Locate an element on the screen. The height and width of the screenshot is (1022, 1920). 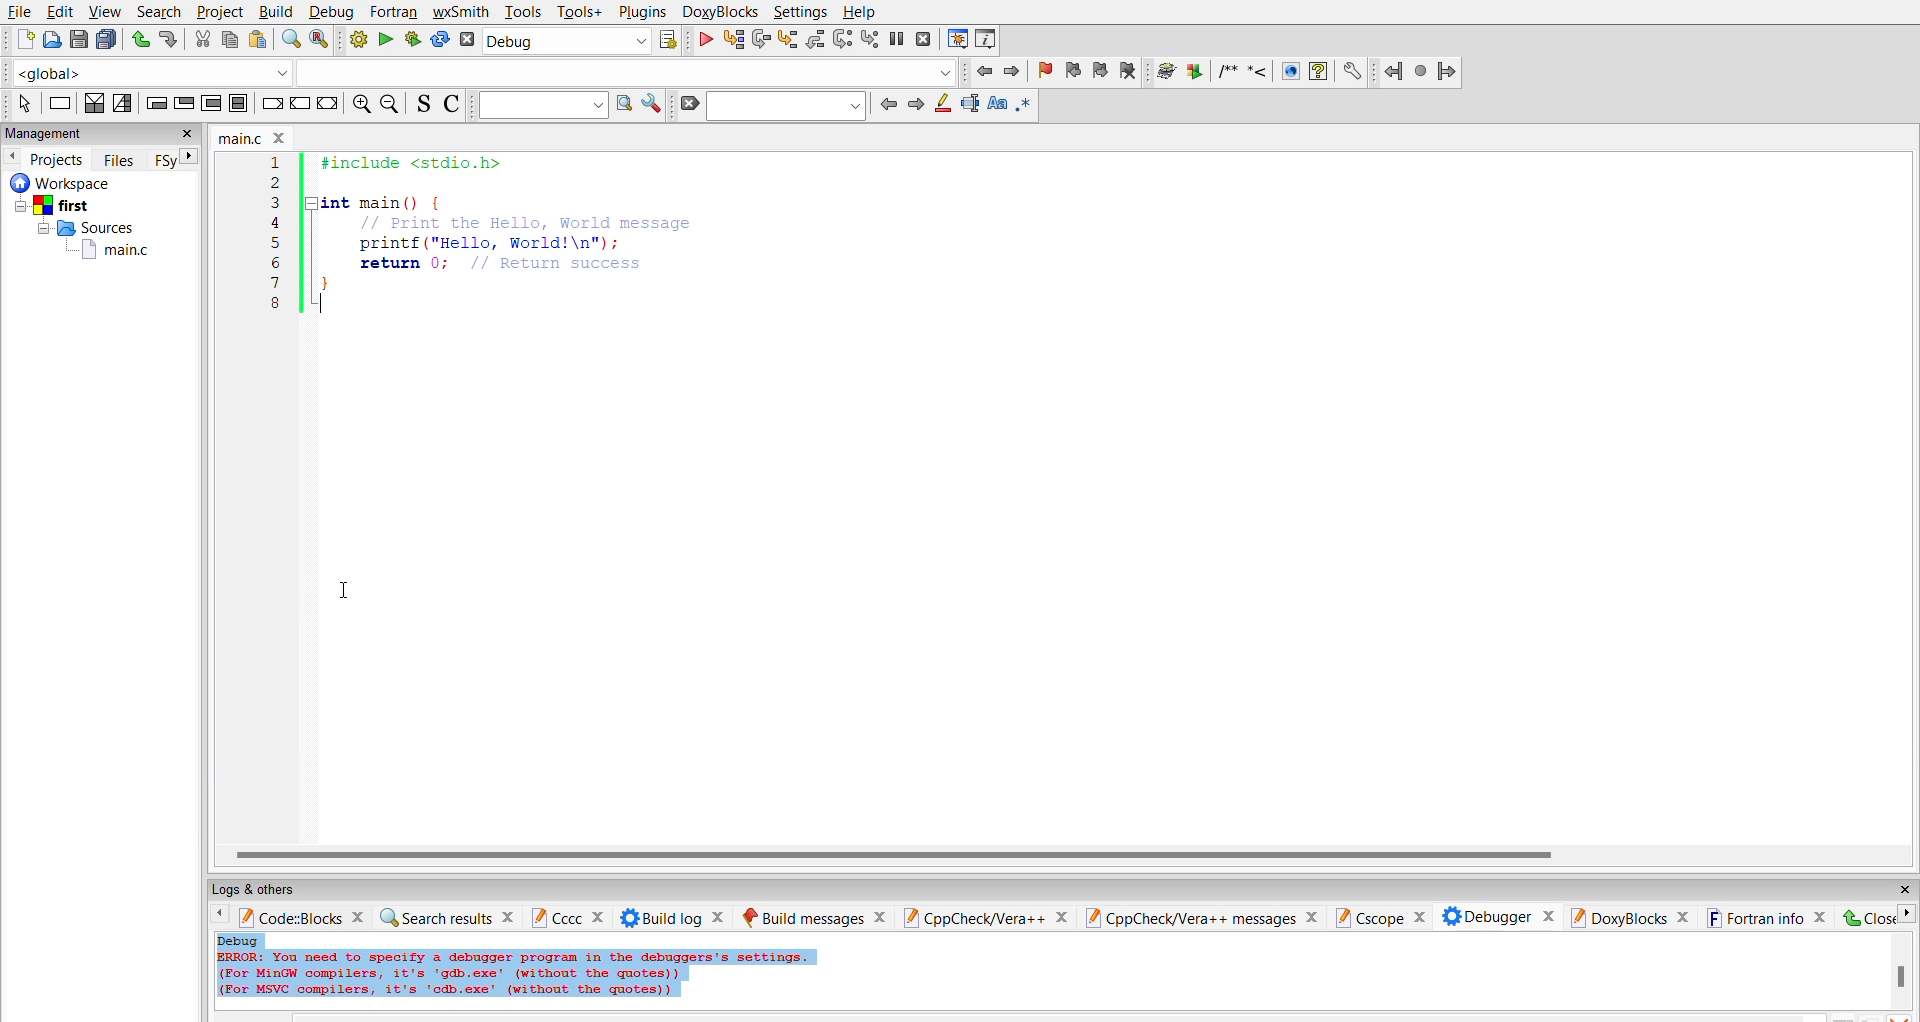
build is located at coordinates (356, 39).